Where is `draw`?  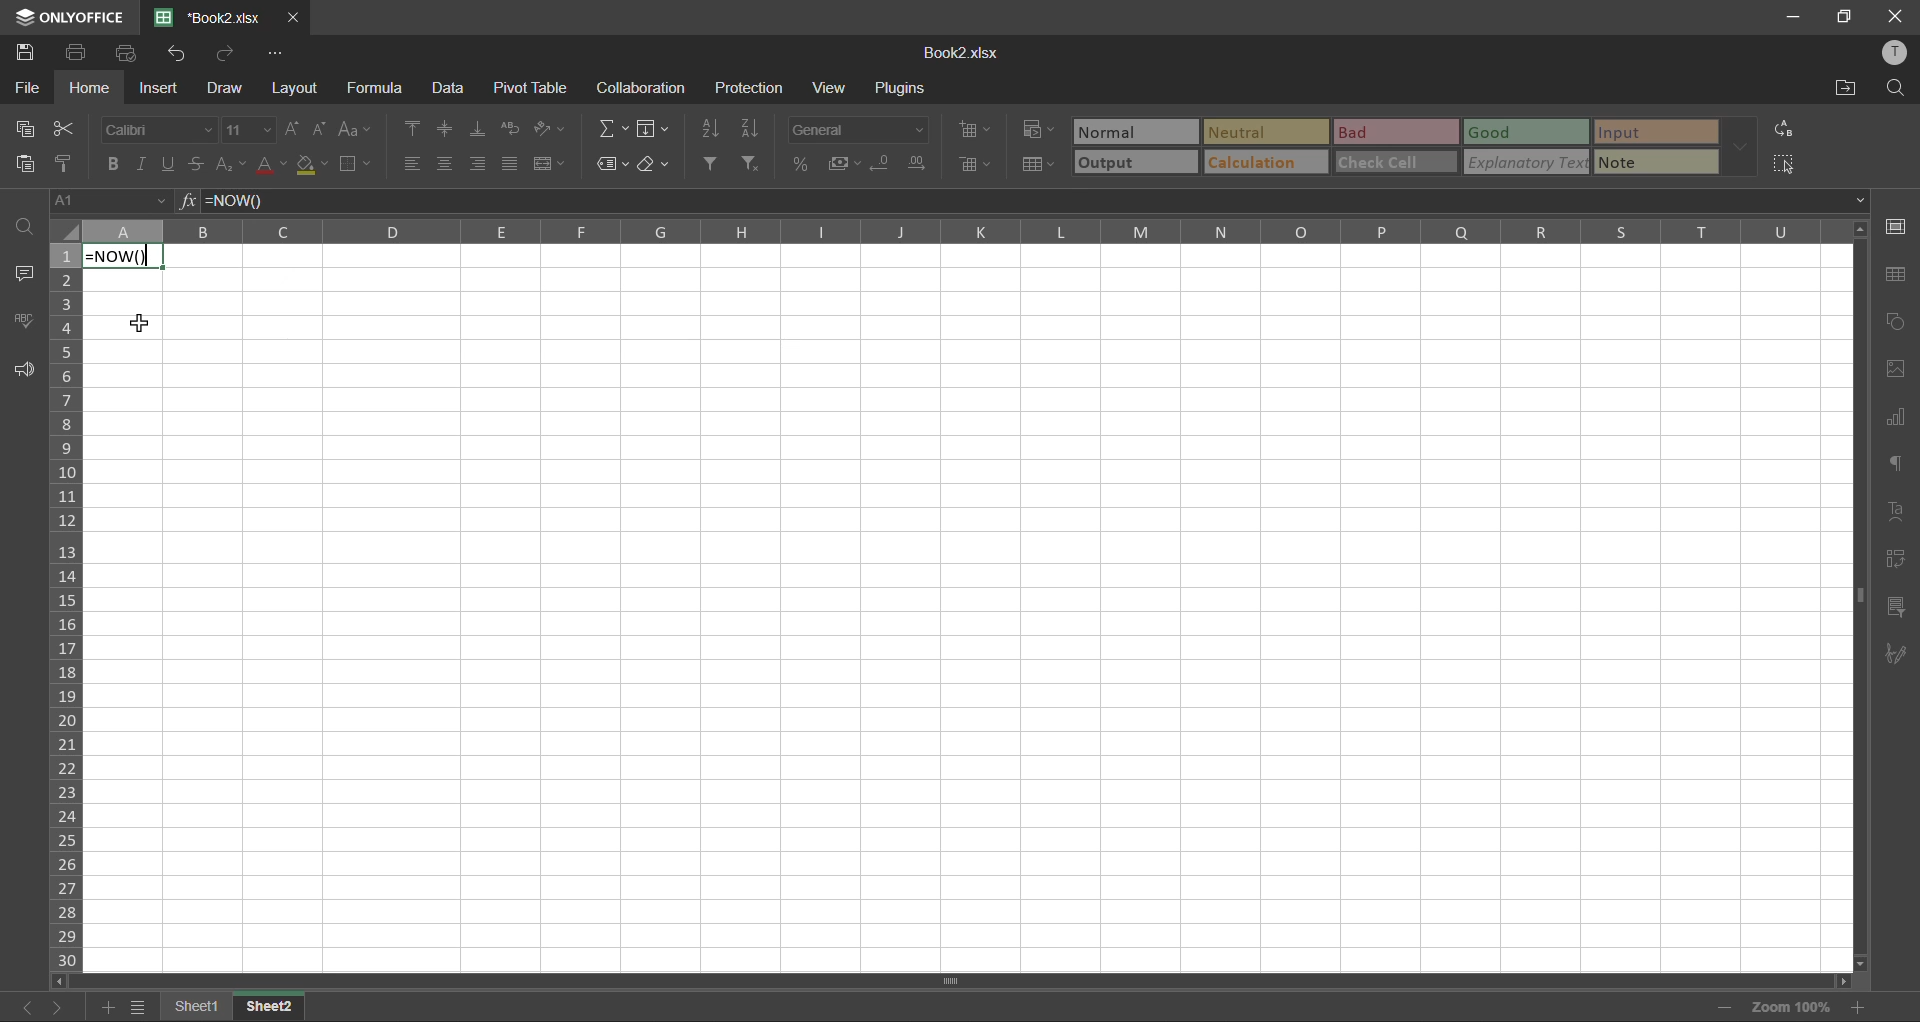
draw is located at coordinates (224, 91).